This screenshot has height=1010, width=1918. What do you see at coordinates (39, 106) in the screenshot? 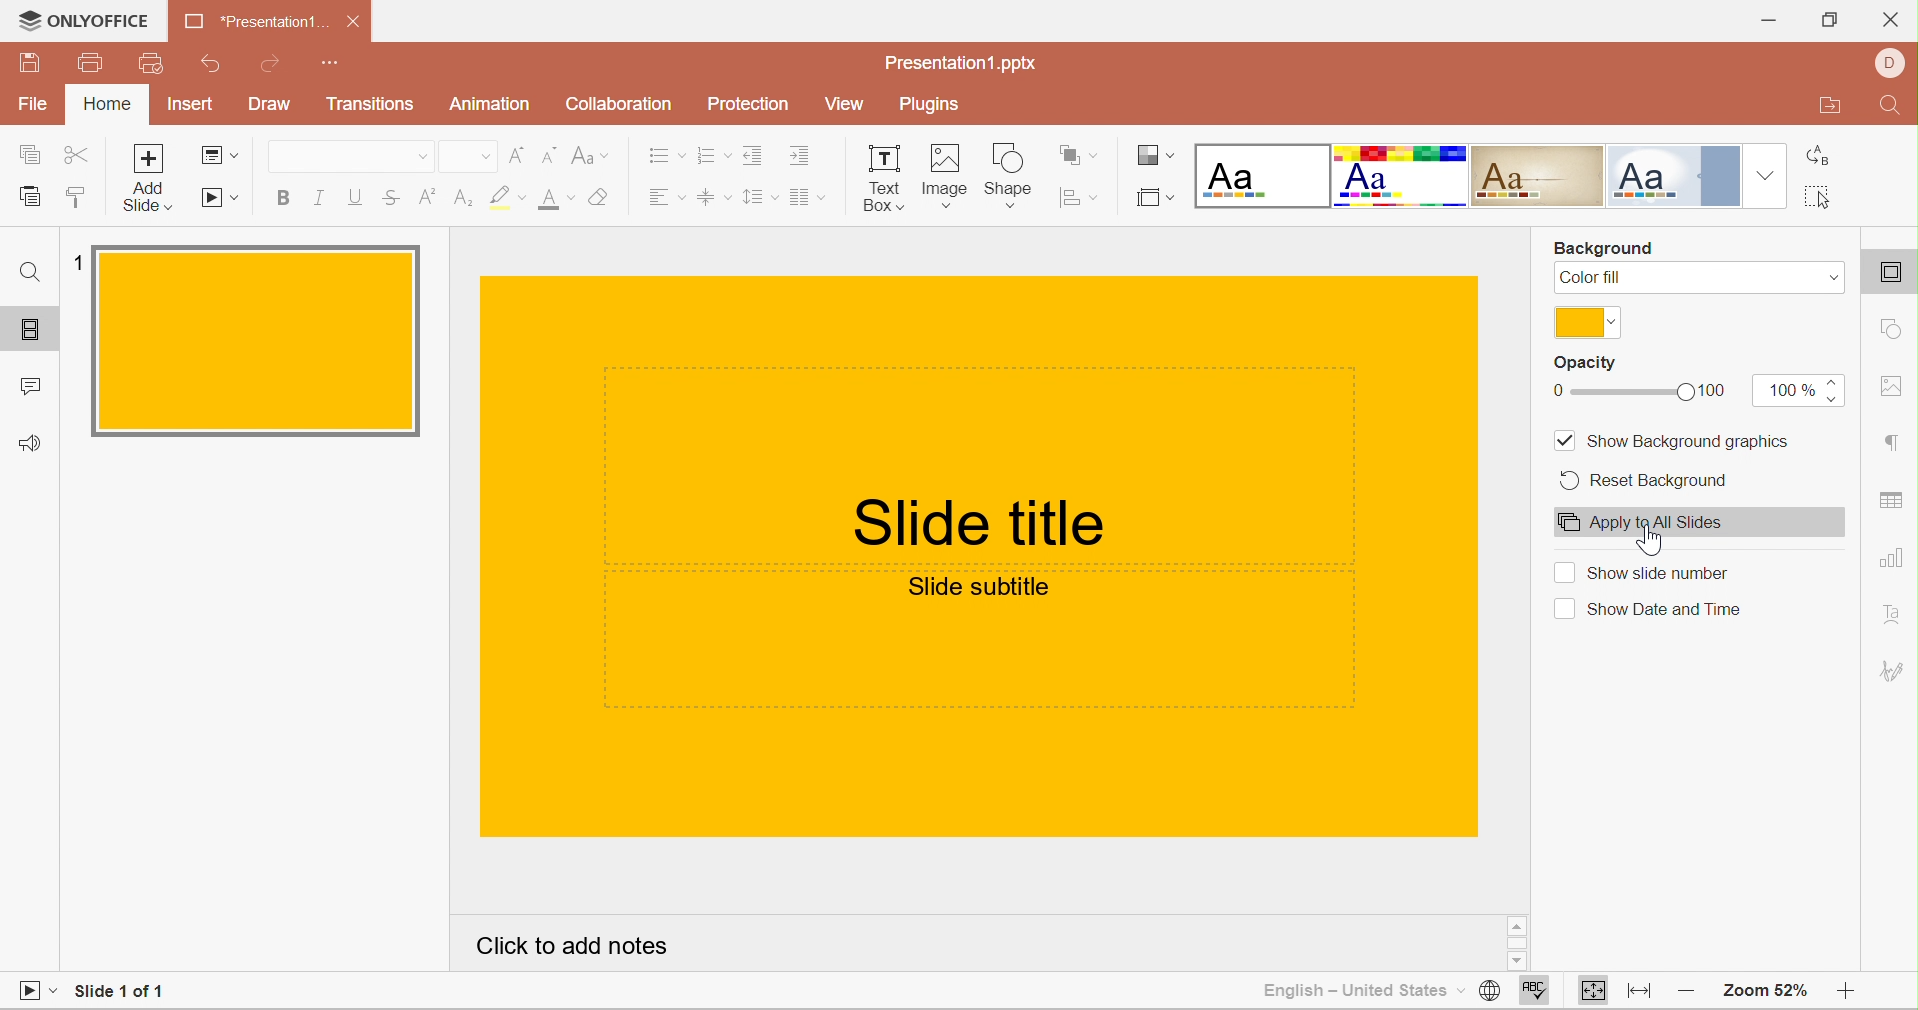
I see `File` at bounding box center [39, 106].